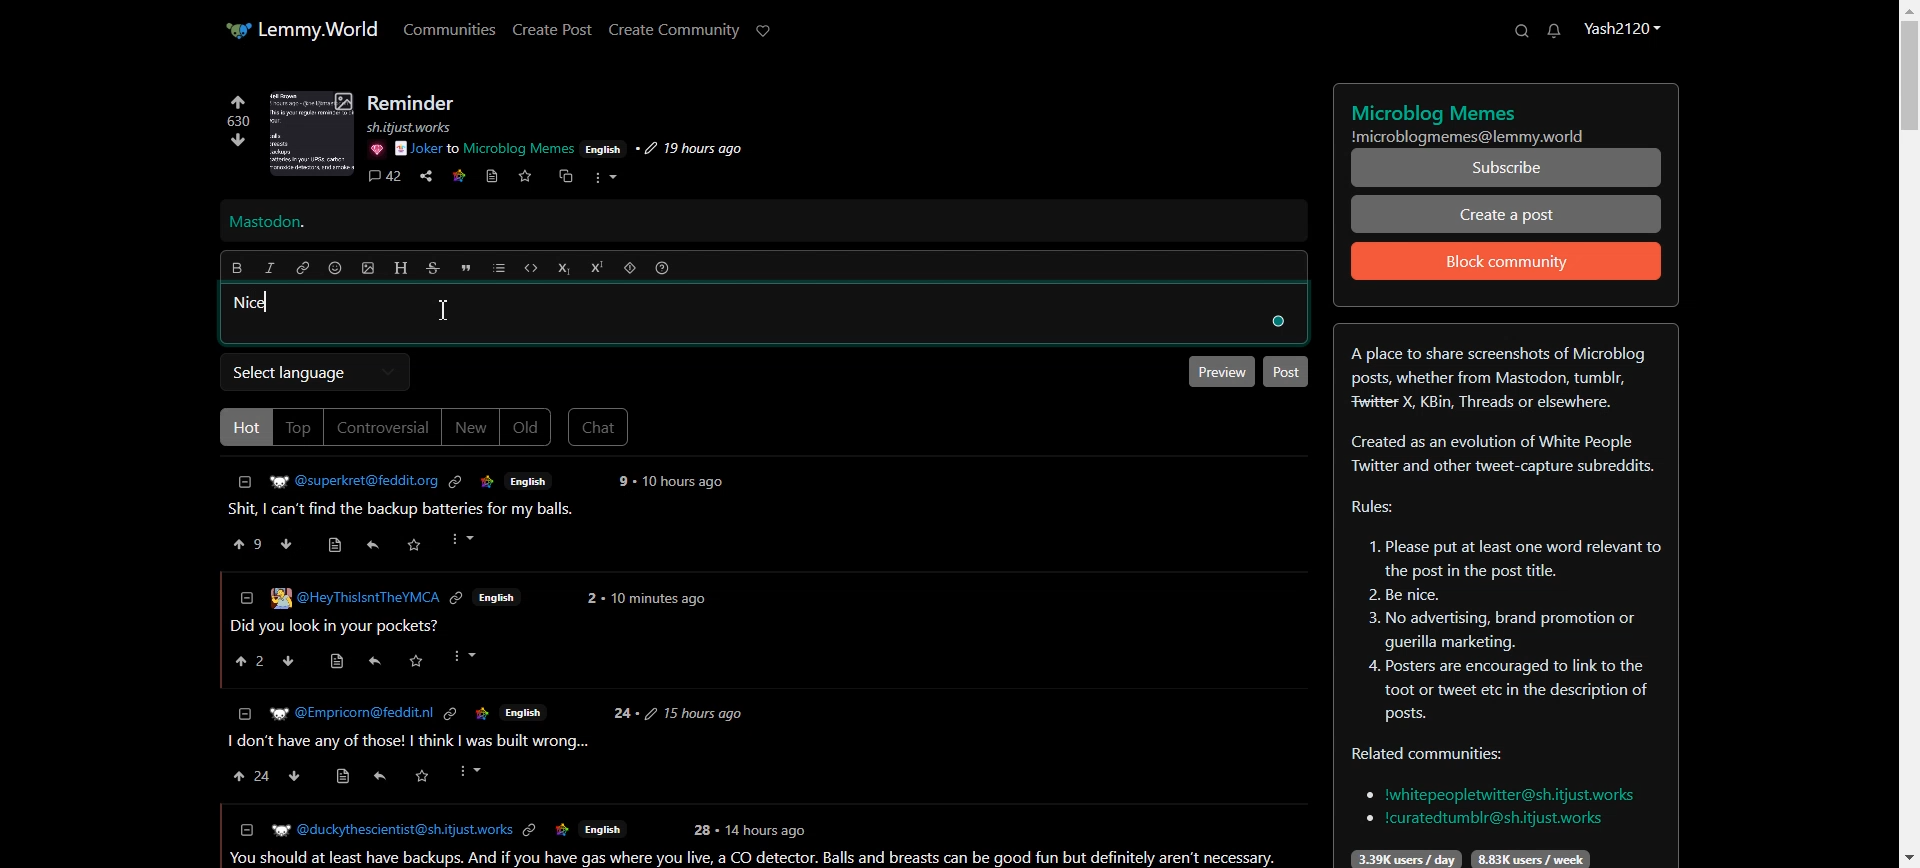 Image resolution: width=1920 pixels, height=868 pixels. I want to click on Vertical scroll bar, so click(1908, 434).